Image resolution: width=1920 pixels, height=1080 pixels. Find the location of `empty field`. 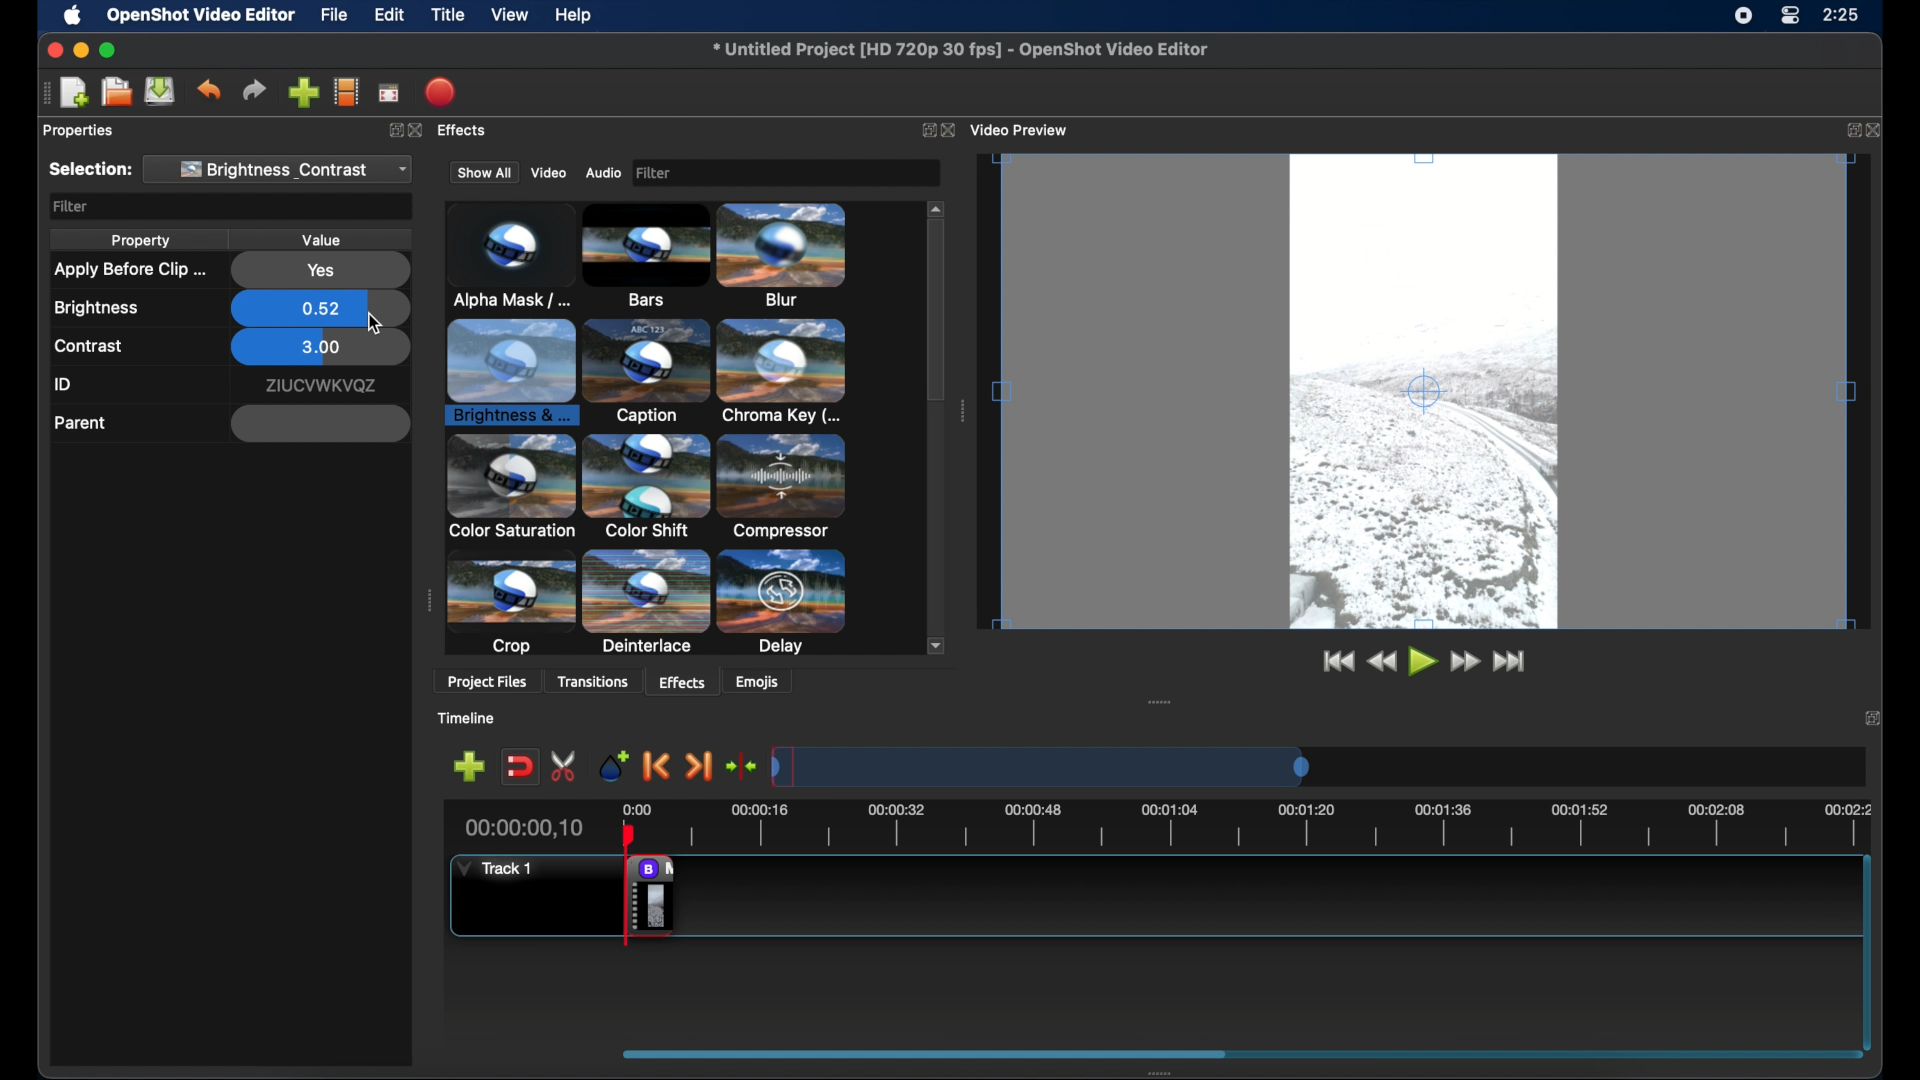

empty field is located at coordinates (320, 424).